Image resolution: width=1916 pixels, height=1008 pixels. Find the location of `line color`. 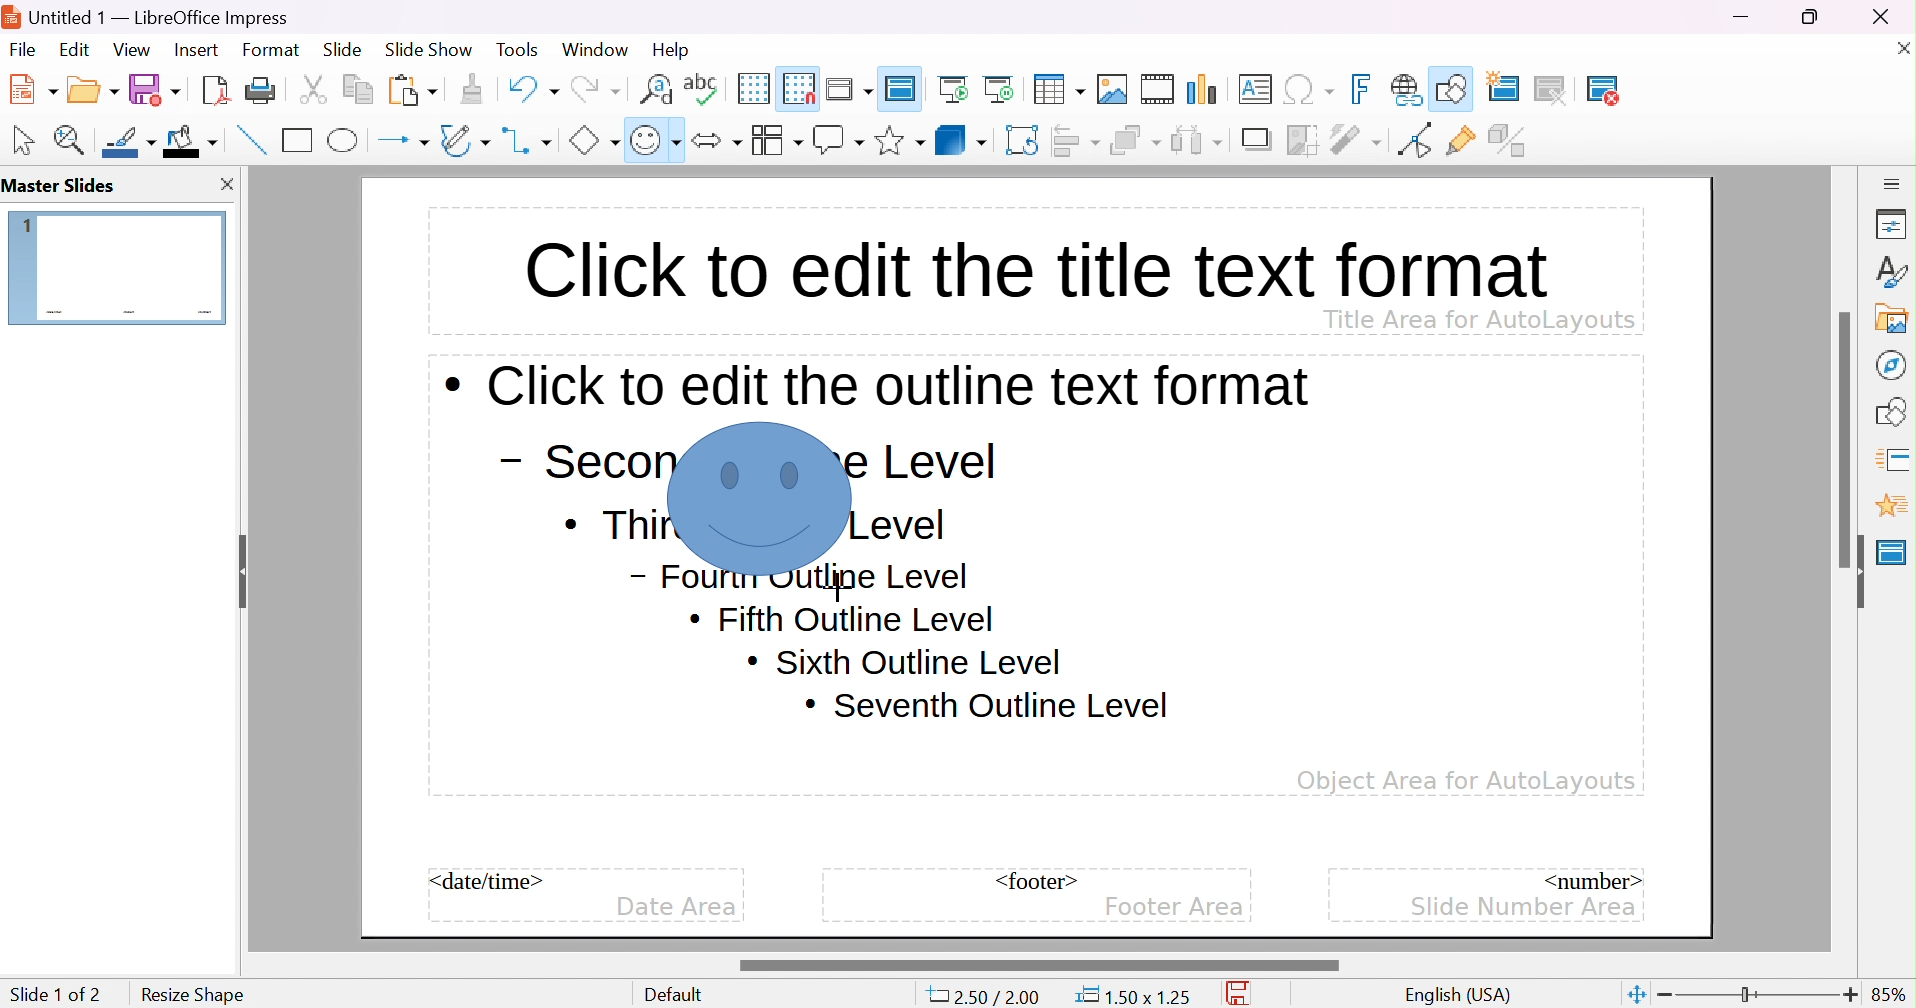

line color is located at coordinates (131, 142).